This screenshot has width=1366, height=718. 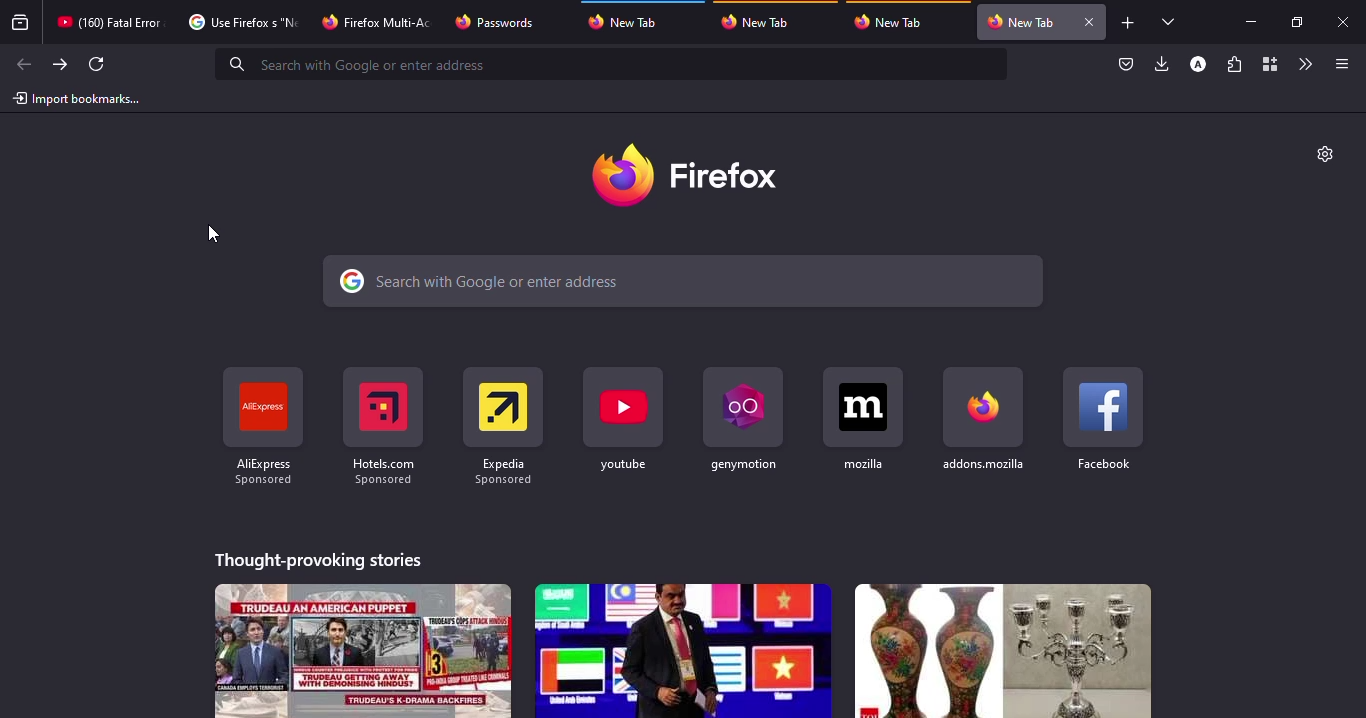 I want to click on tab, so click(x=893, y=22).